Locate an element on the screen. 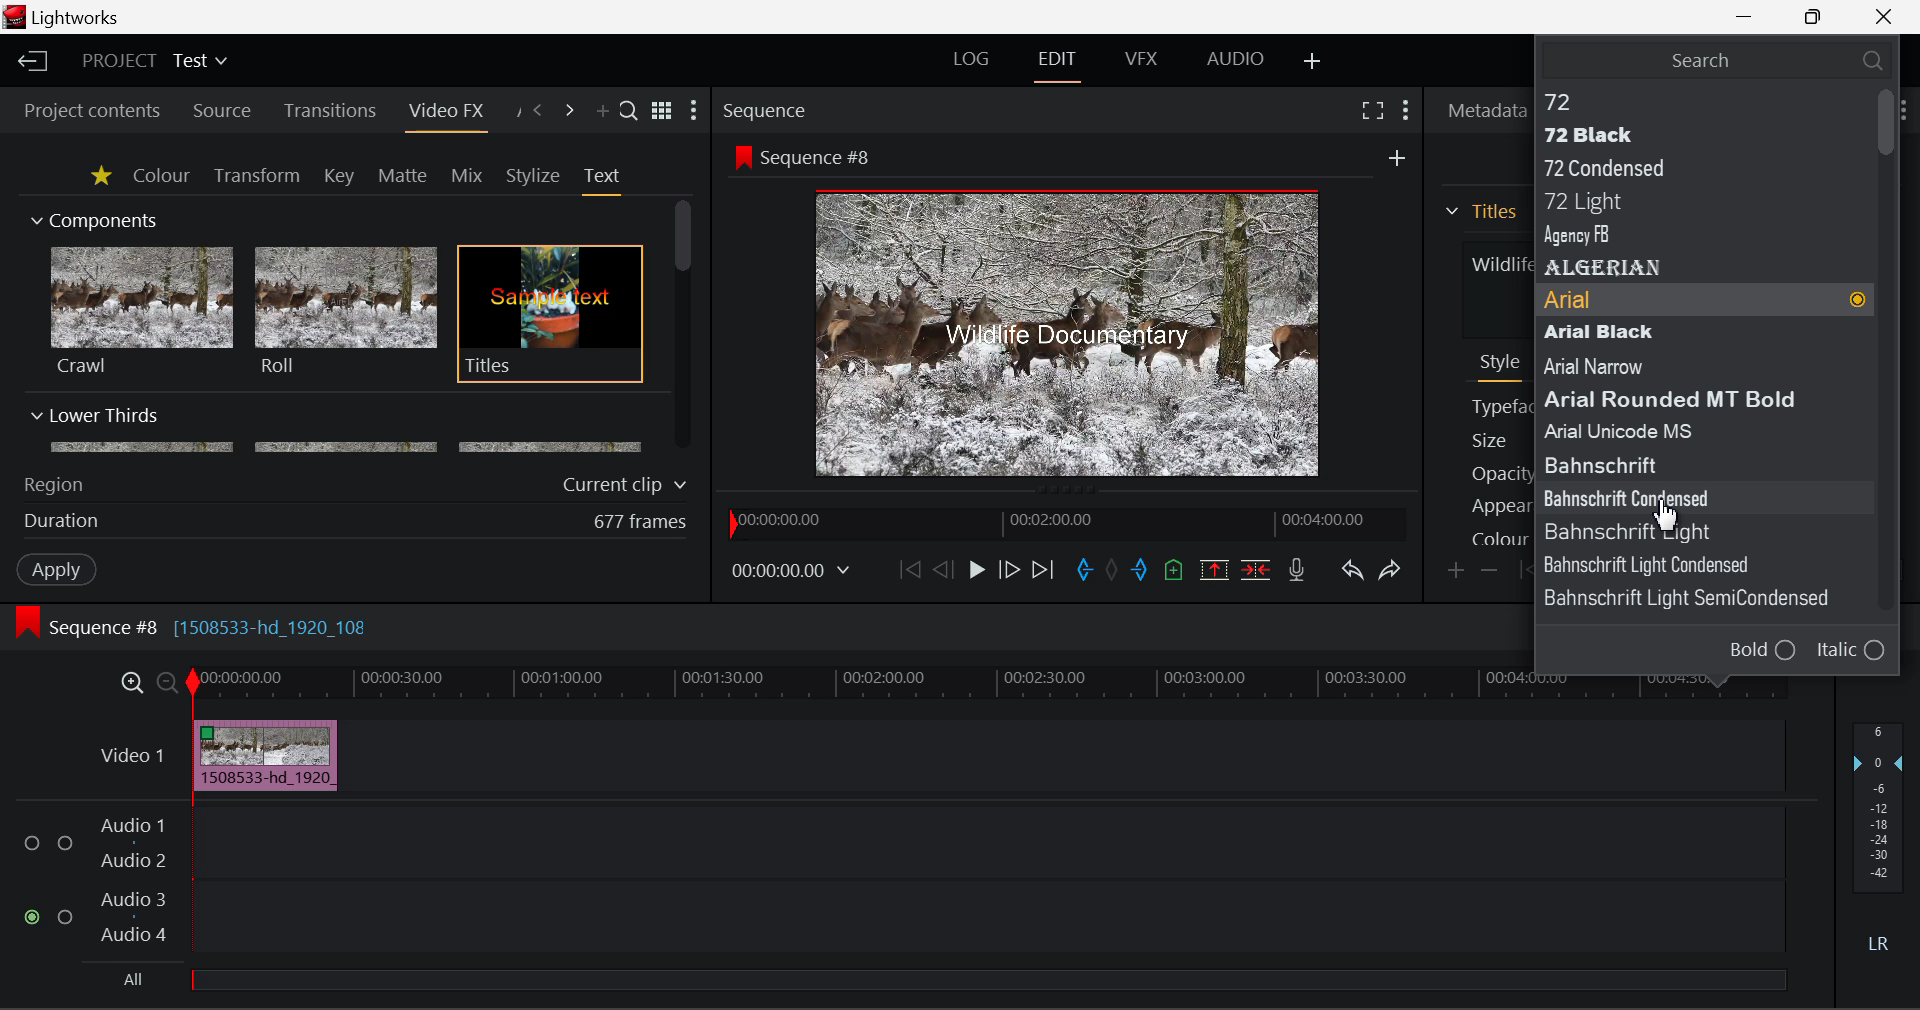 This screenshot has width=1920, height=1010. Zoom Out Timeline is located at coordinates (168, 685).